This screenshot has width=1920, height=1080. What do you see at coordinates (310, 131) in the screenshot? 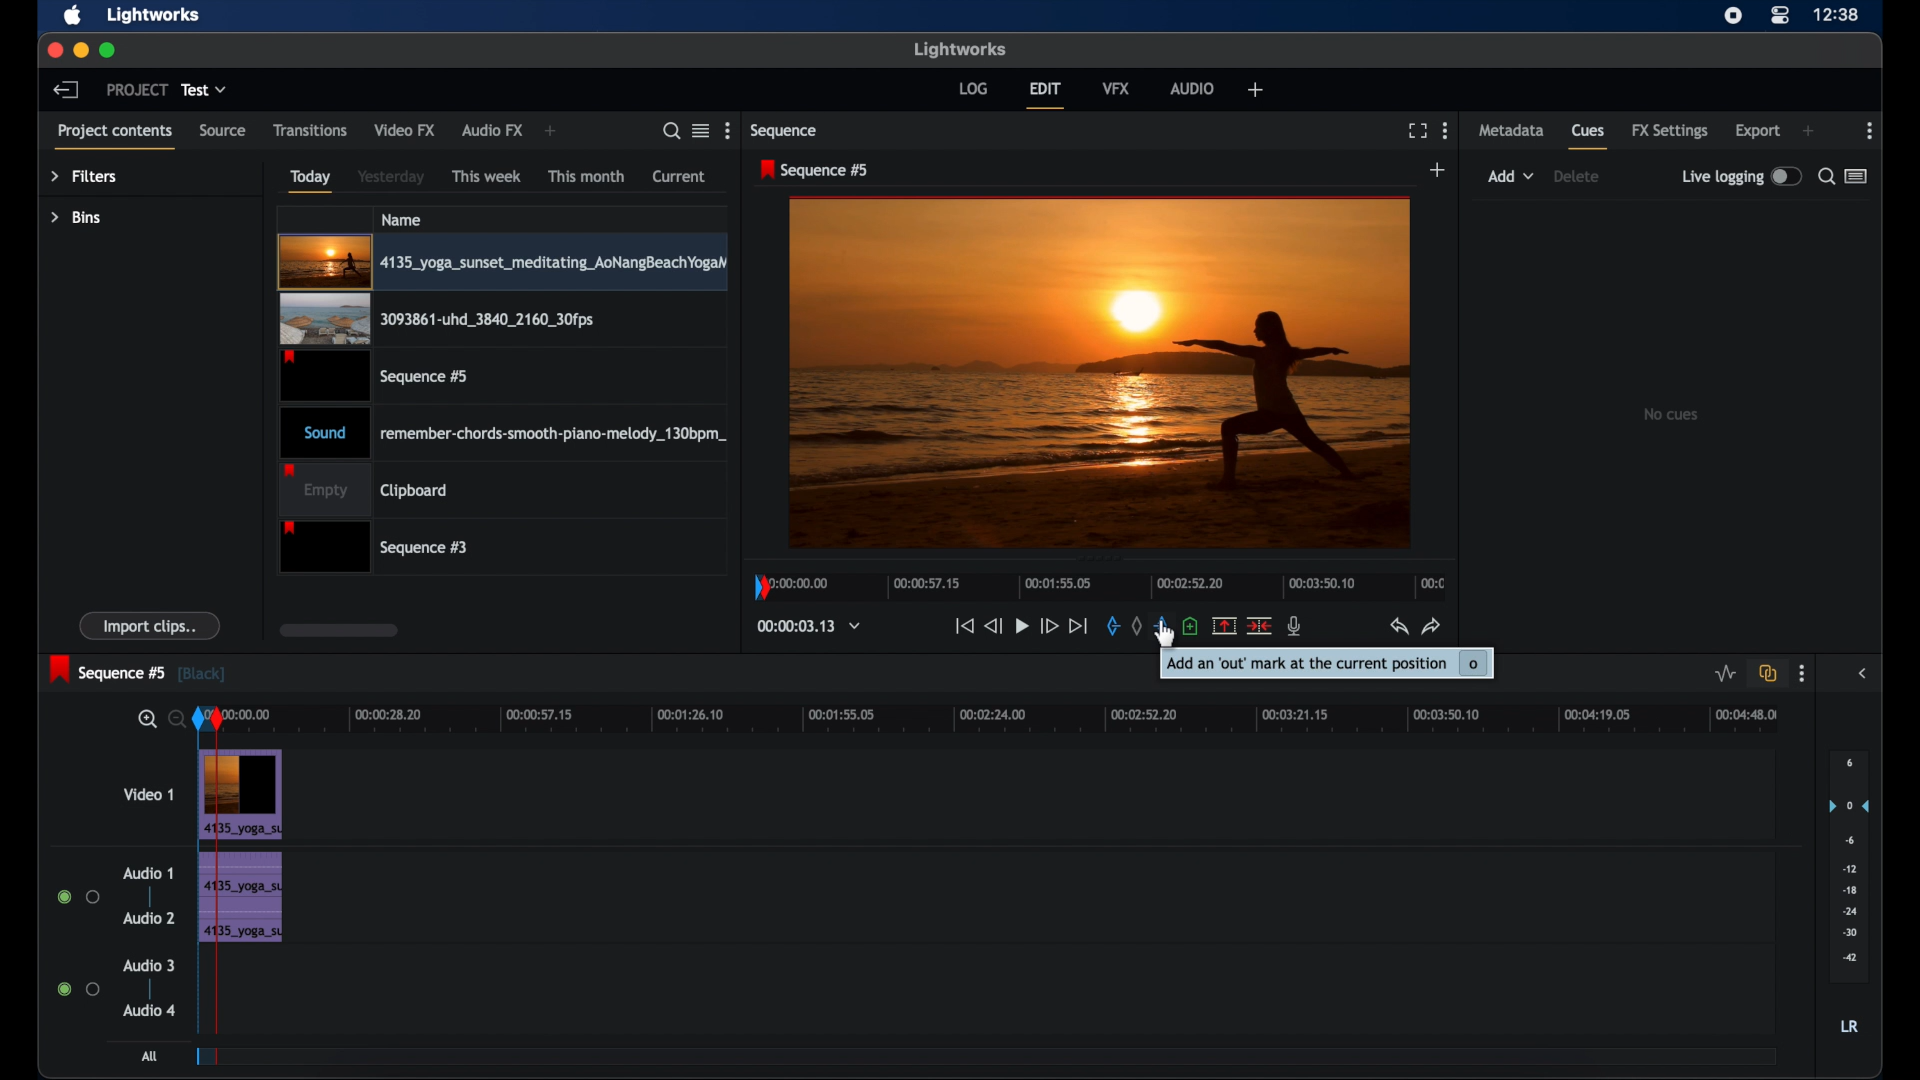
I see `transitions` at bounding box center [310, 131].